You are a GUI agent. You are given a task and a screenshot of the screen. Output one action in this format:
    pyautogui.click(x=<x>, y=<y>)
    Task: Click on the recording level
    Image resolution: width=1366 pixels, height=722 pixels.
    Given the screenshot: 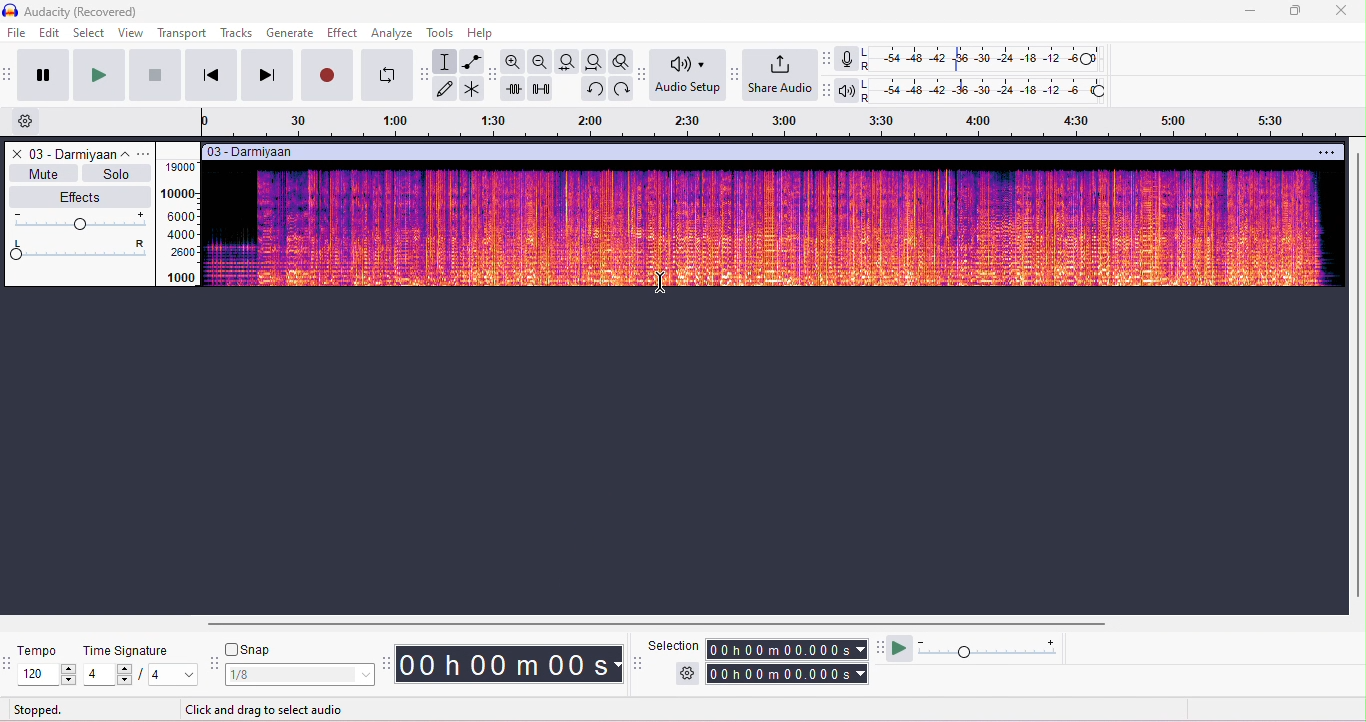 What is the action you would take?
    pyautogui.click(x=984, y=59)
    